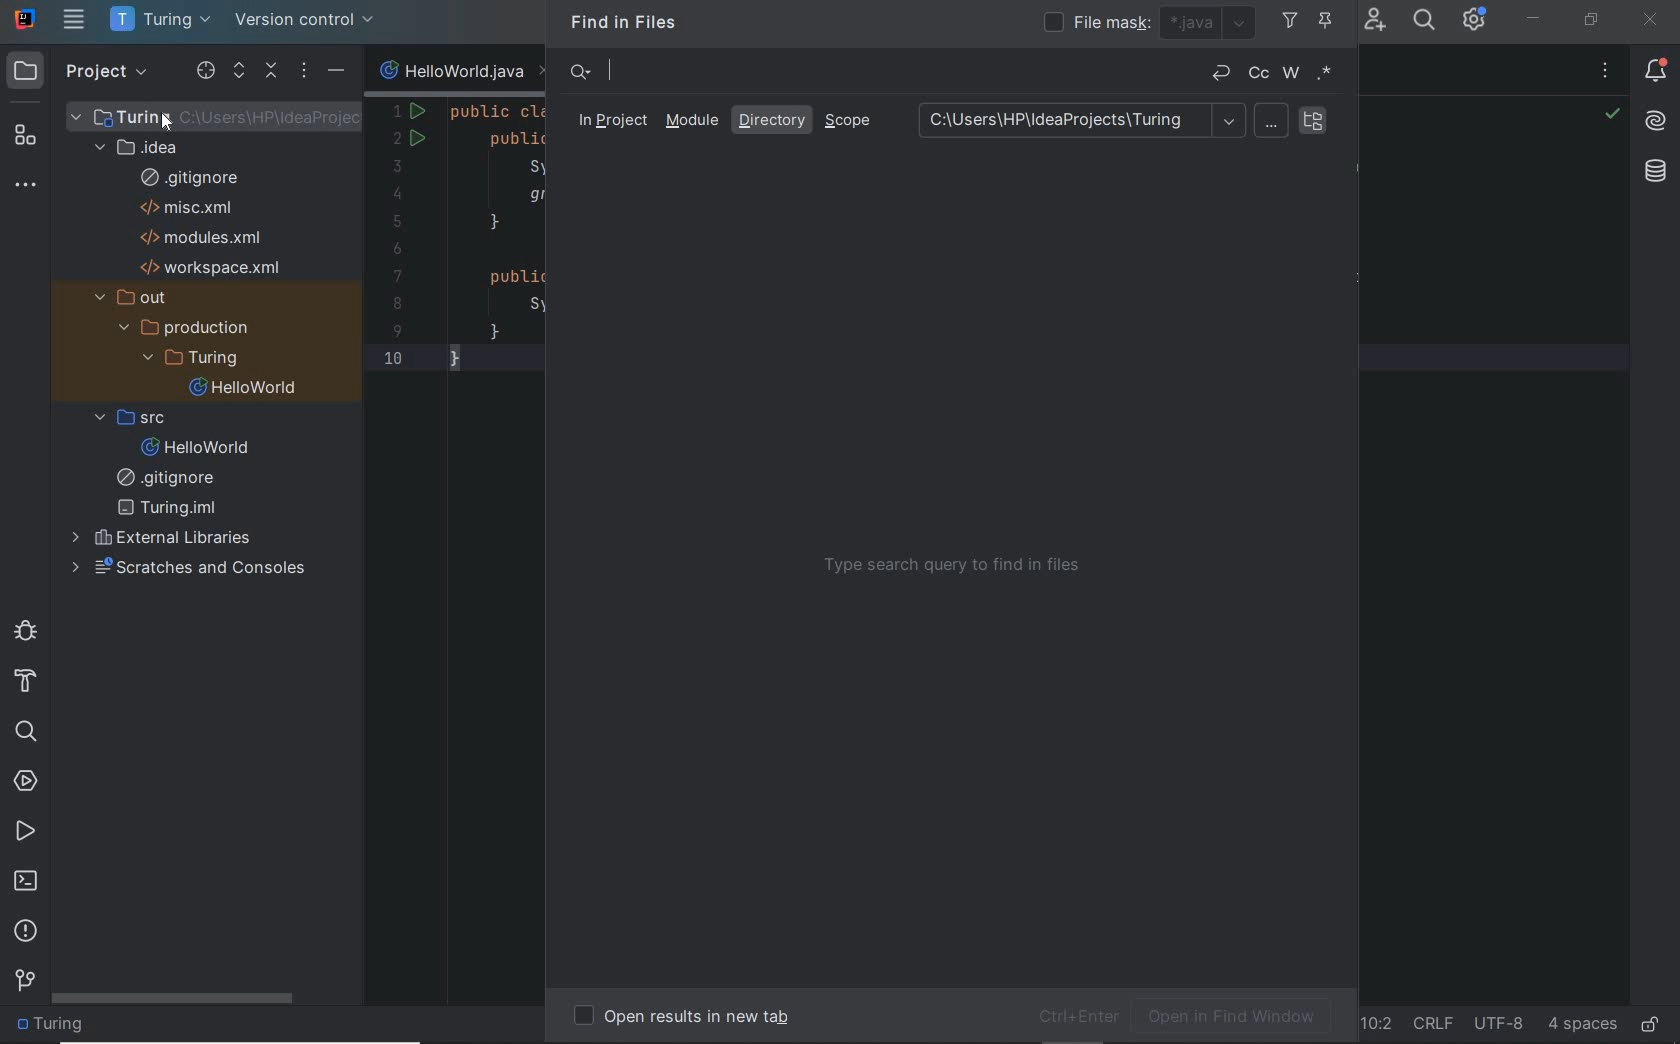 The width and height of the screenshot is (1680, 1044). What do you see at coordinates (26, 932) in the screenshot?
I see `problems` at bounding box center [26, 932].